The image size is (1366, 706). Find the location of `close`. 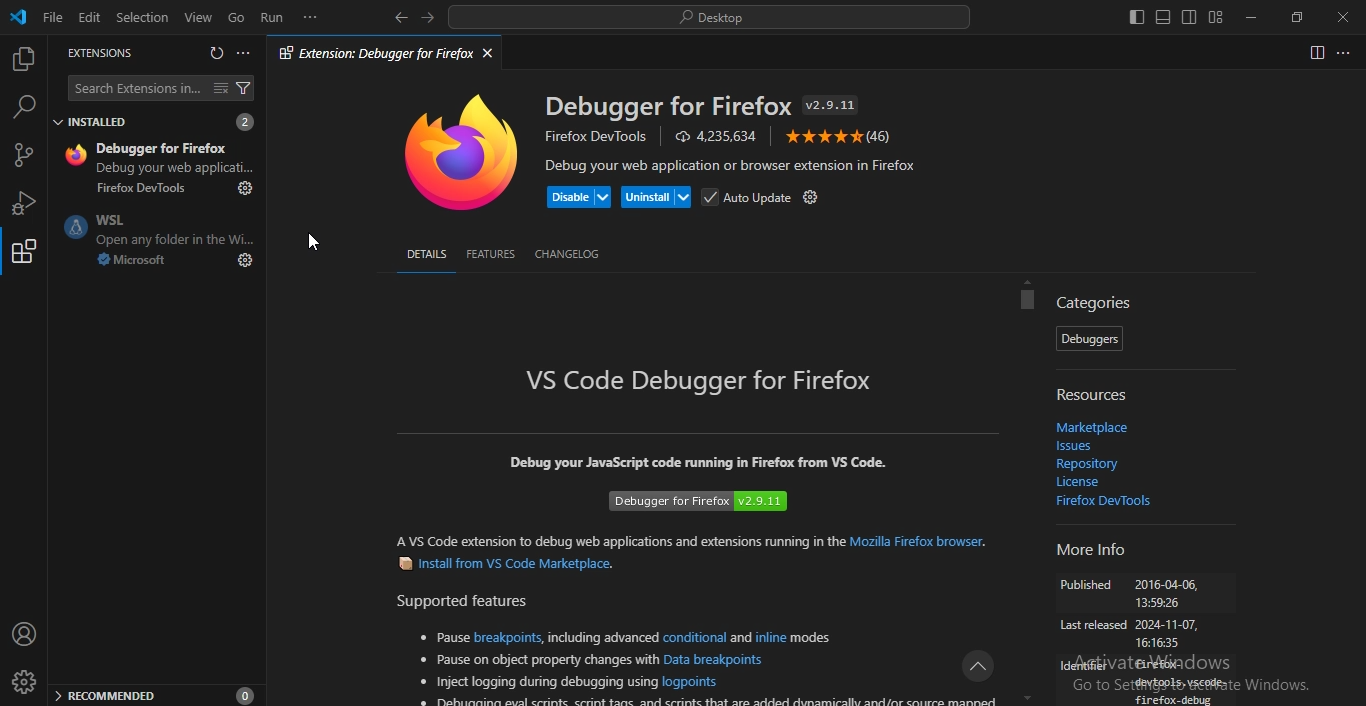

close is located at coordinates (1343, 19).